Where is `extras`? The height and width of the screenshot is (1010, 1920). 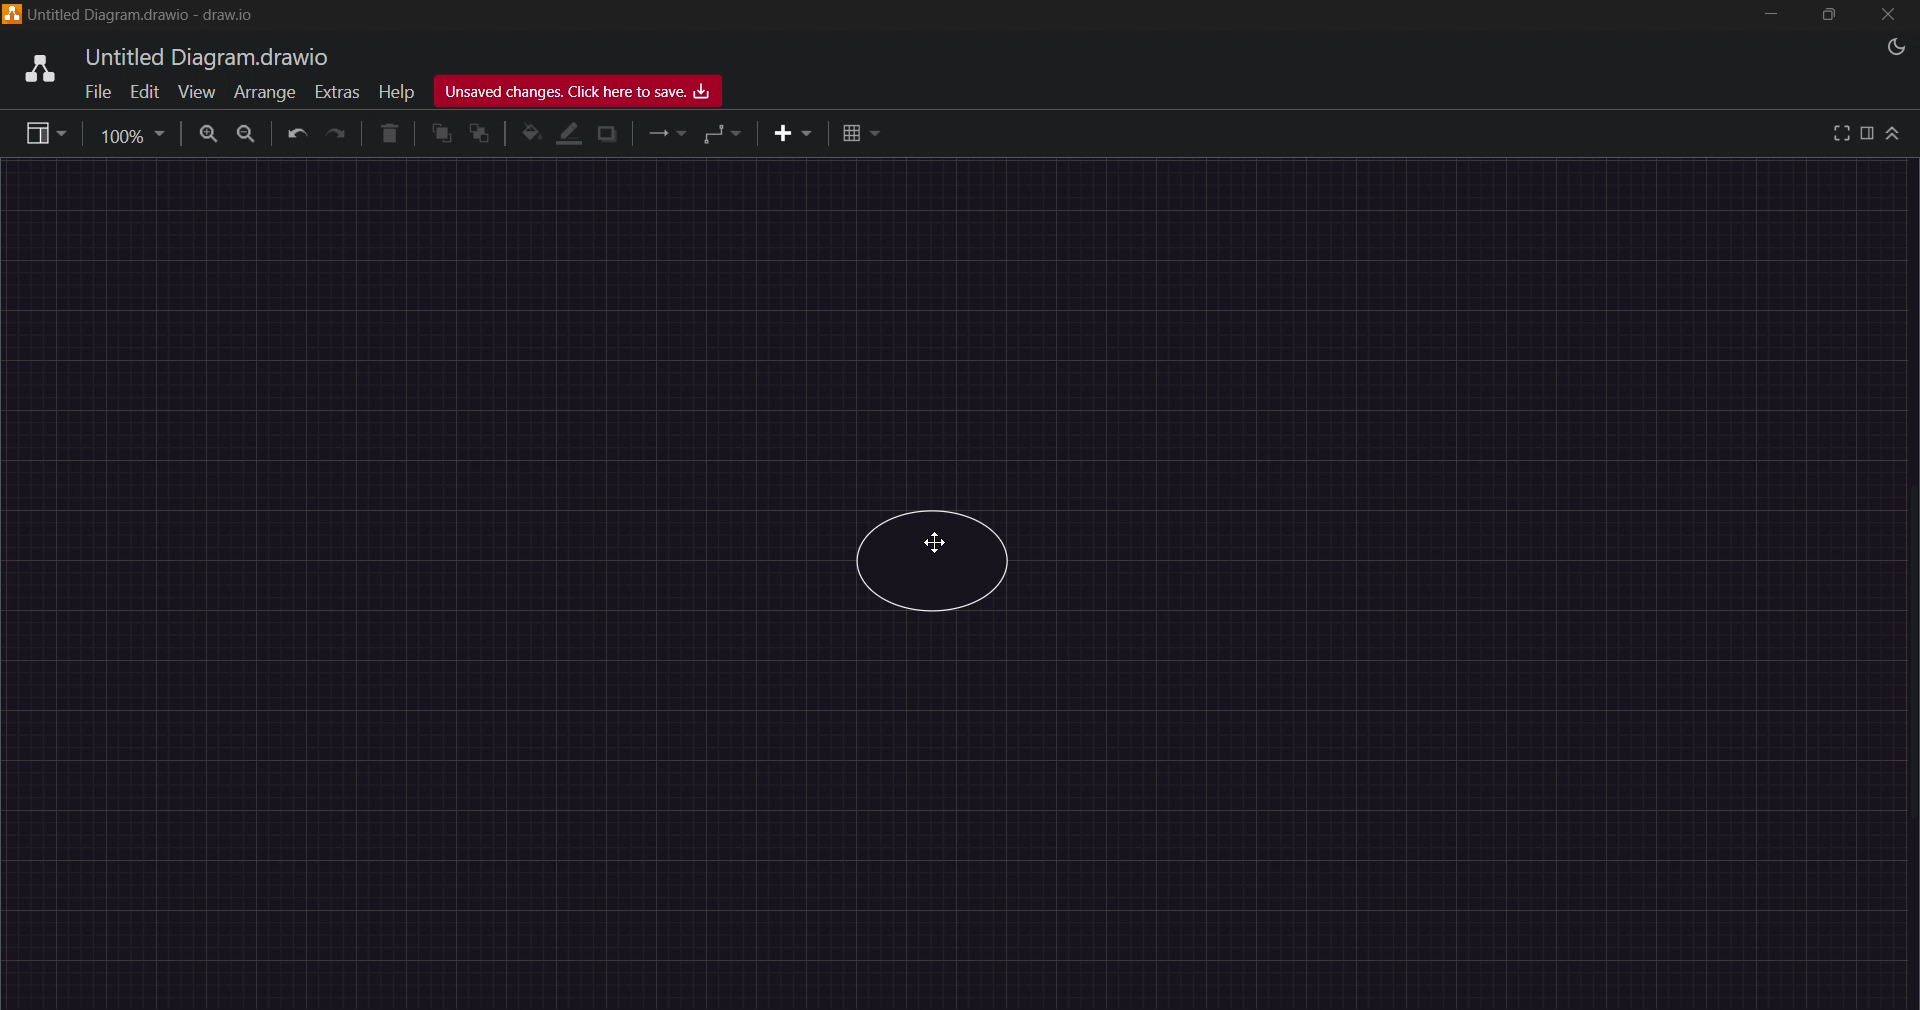 extras is located at coordinates (337, 90).